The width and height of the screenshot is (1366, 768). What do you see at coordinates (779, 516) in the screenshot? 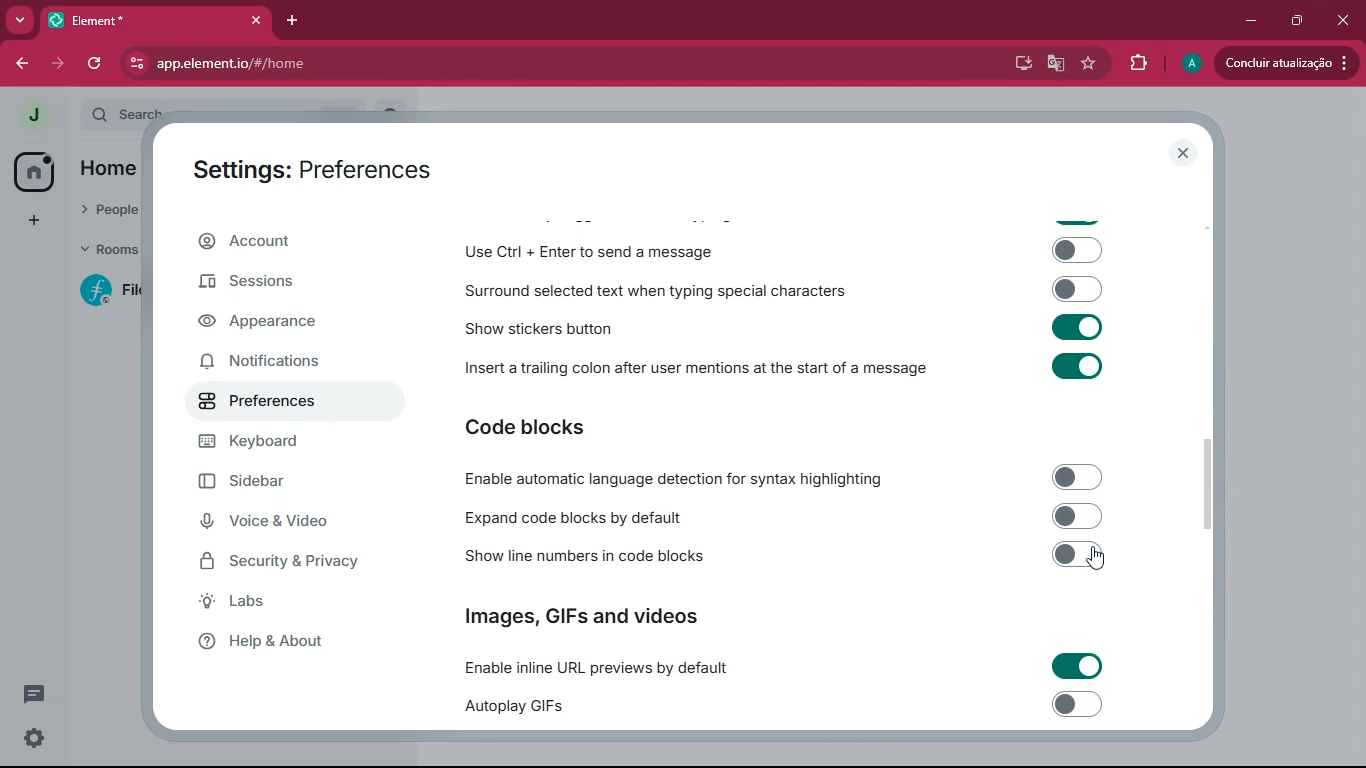
I see `Expand code blocks by default` at bounding box center [779, 516].